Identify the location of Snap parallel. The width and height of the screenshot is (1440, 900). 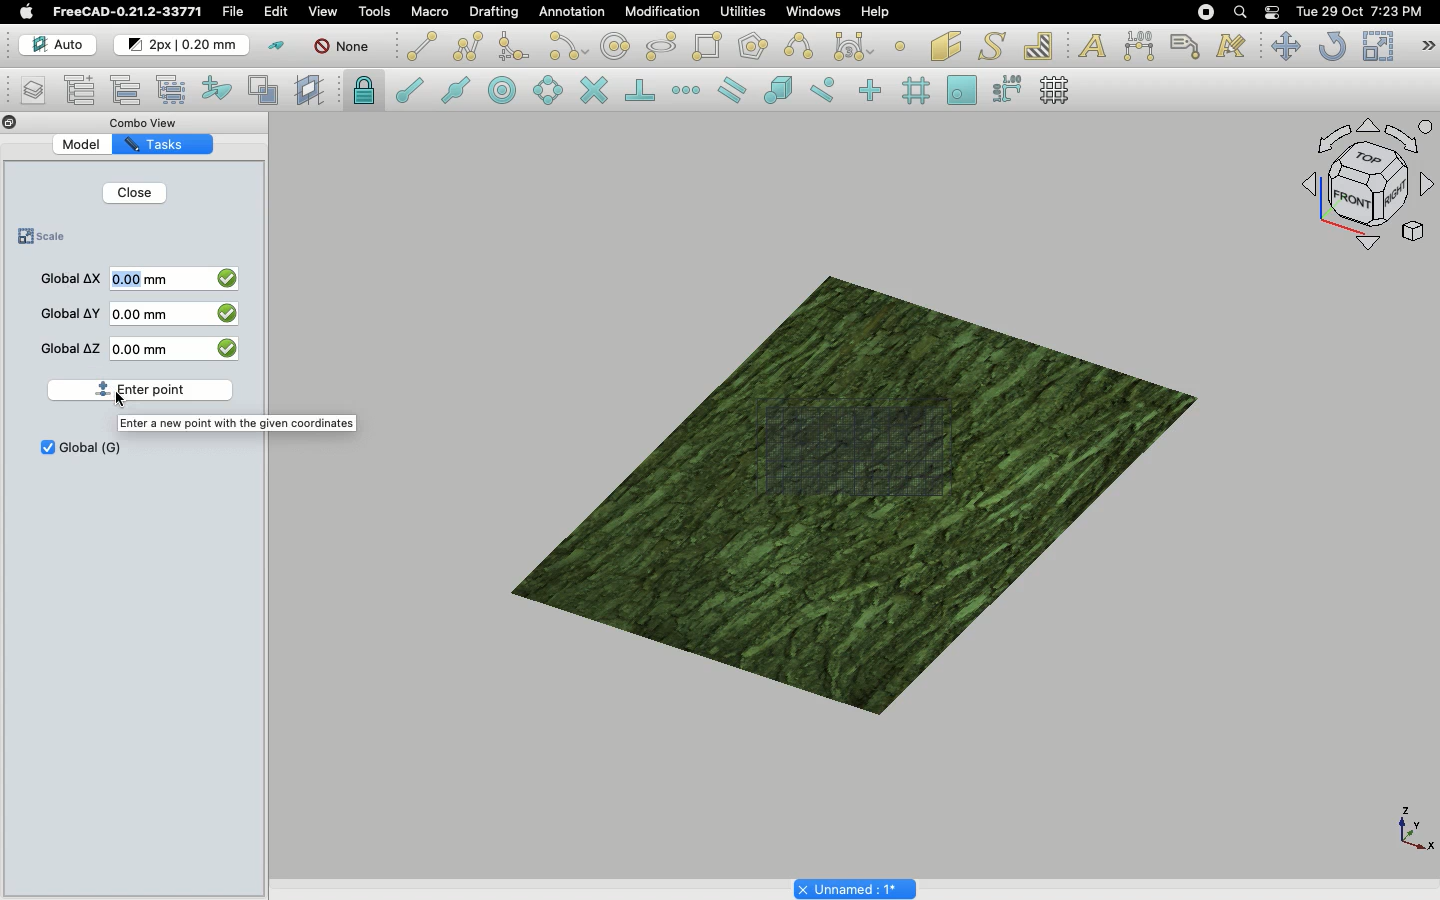
(730, 90).